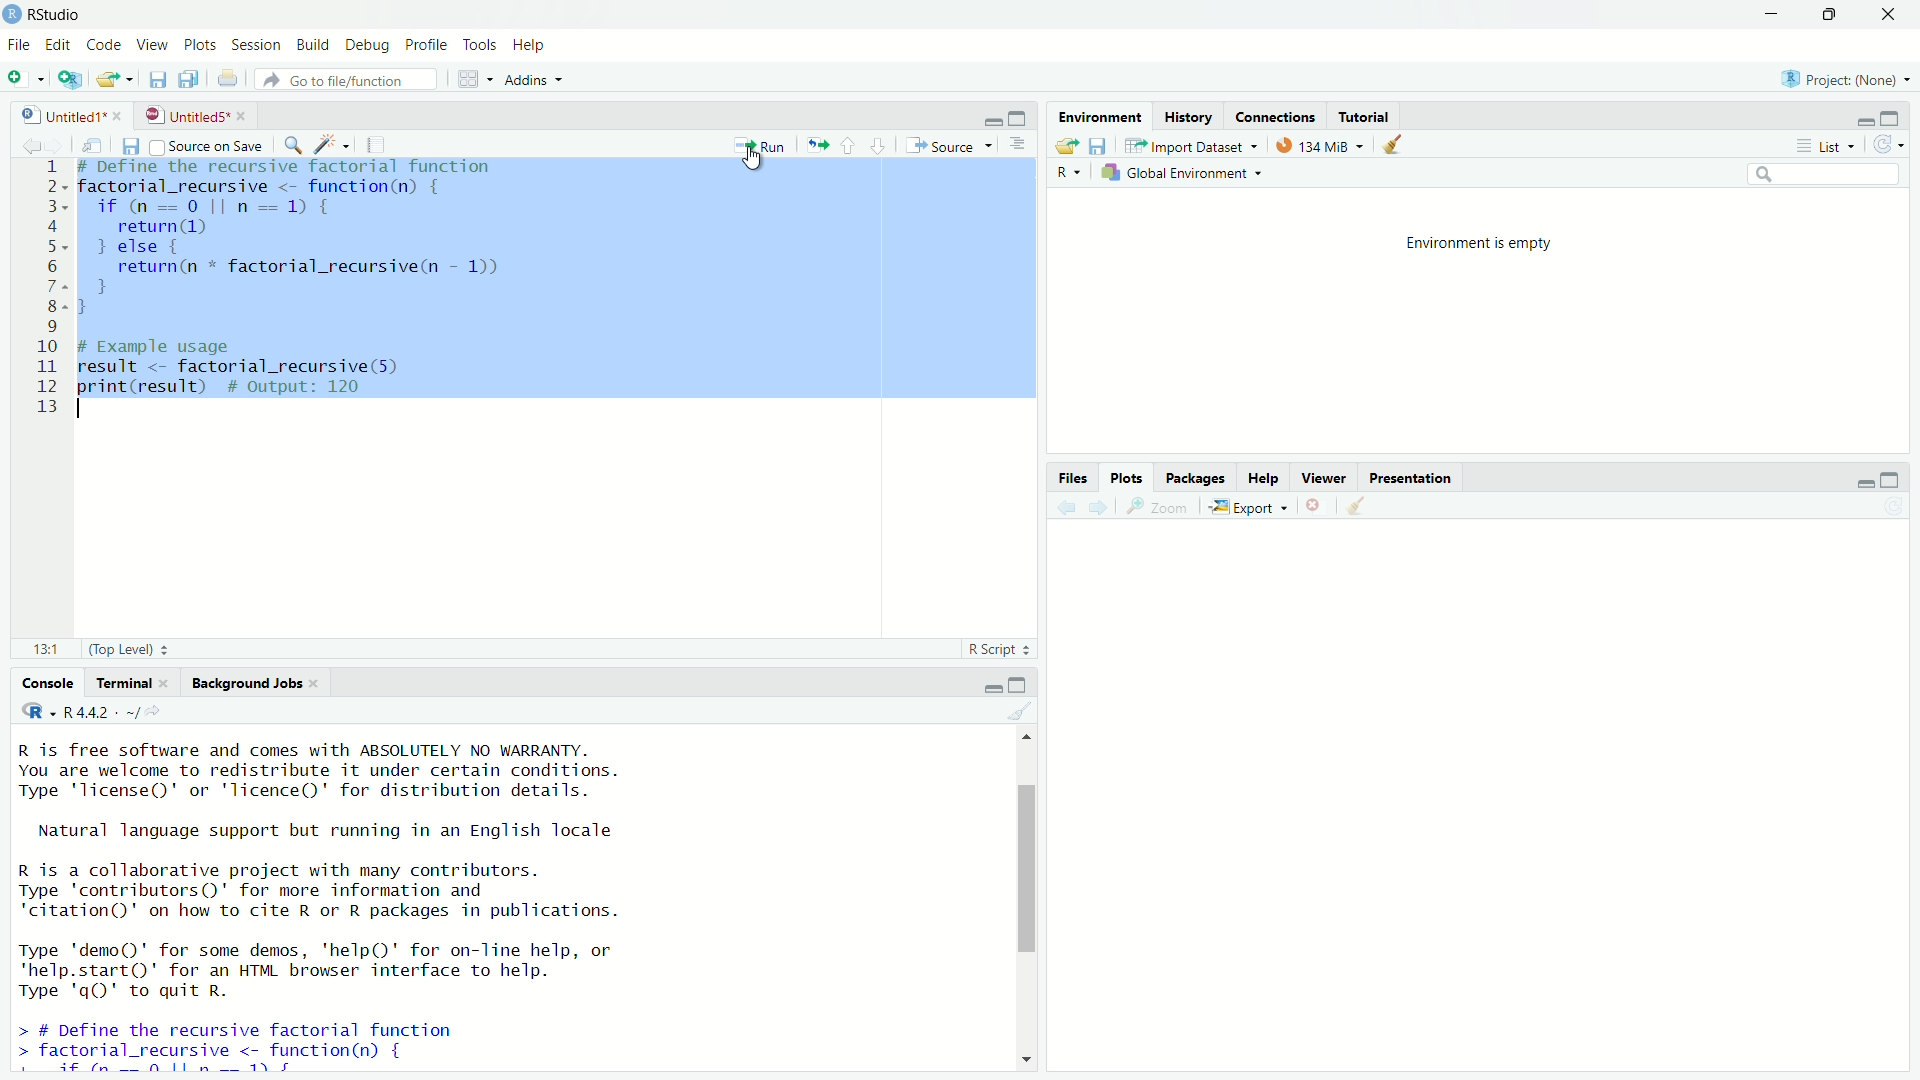  Describe the element at coordinates (816, 144) in the screenshot. I see `Re-run the previous code region (Ctrl + Alt + P)` at that location.